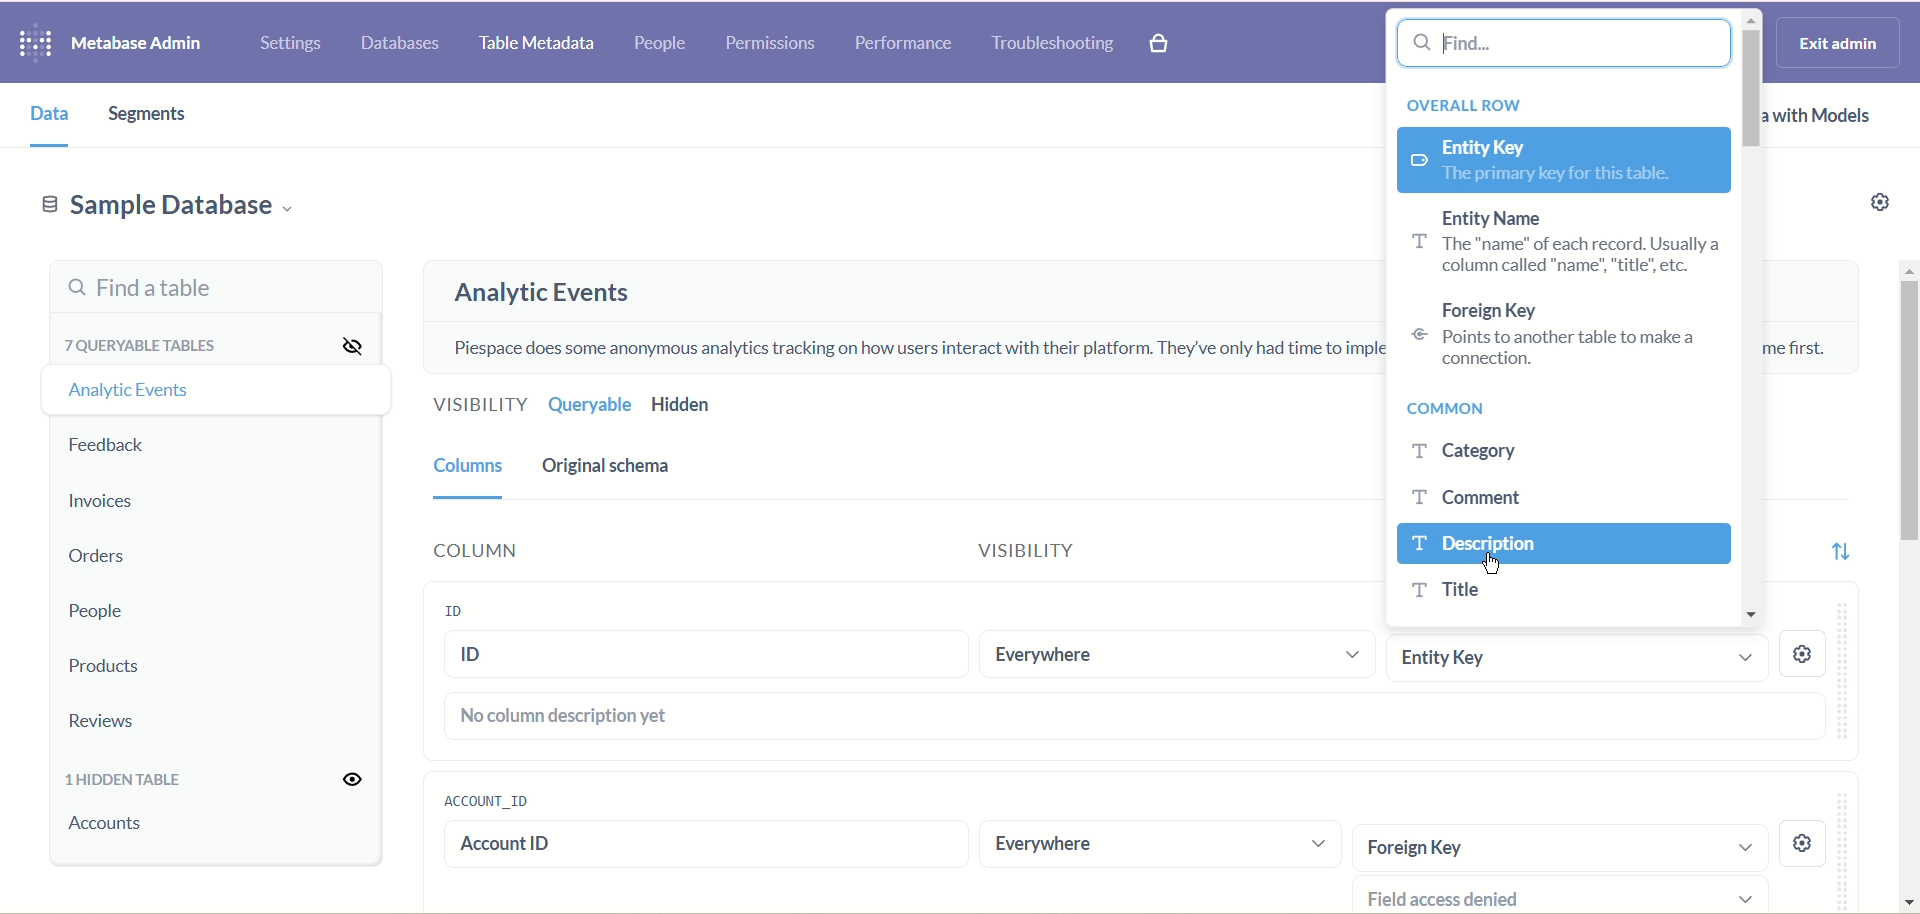  Describe the element at coordinates (357, 780) in the screenshot. I see `visibility` at that location.